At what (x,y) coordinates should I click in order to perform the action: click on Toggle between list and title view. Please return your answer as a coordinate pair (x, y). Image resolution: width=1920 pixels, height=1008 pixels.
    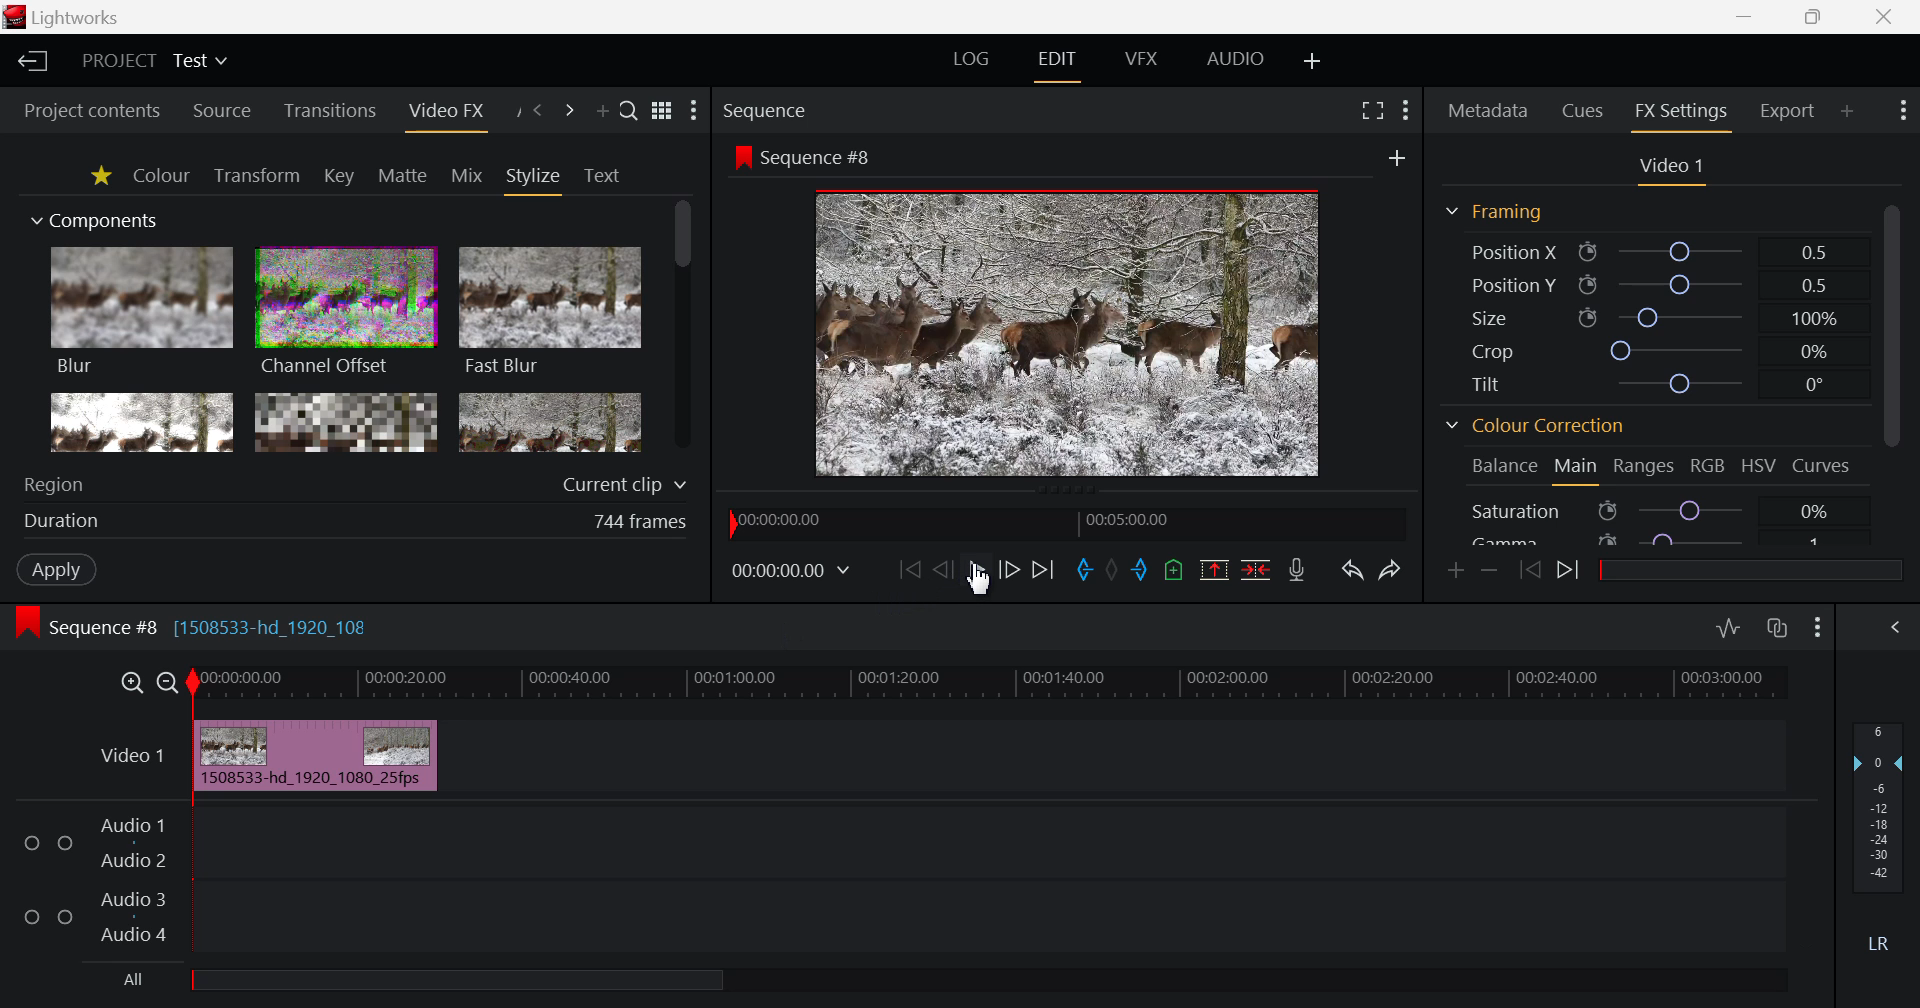
    Looking at the image, I should click on (661, 111).